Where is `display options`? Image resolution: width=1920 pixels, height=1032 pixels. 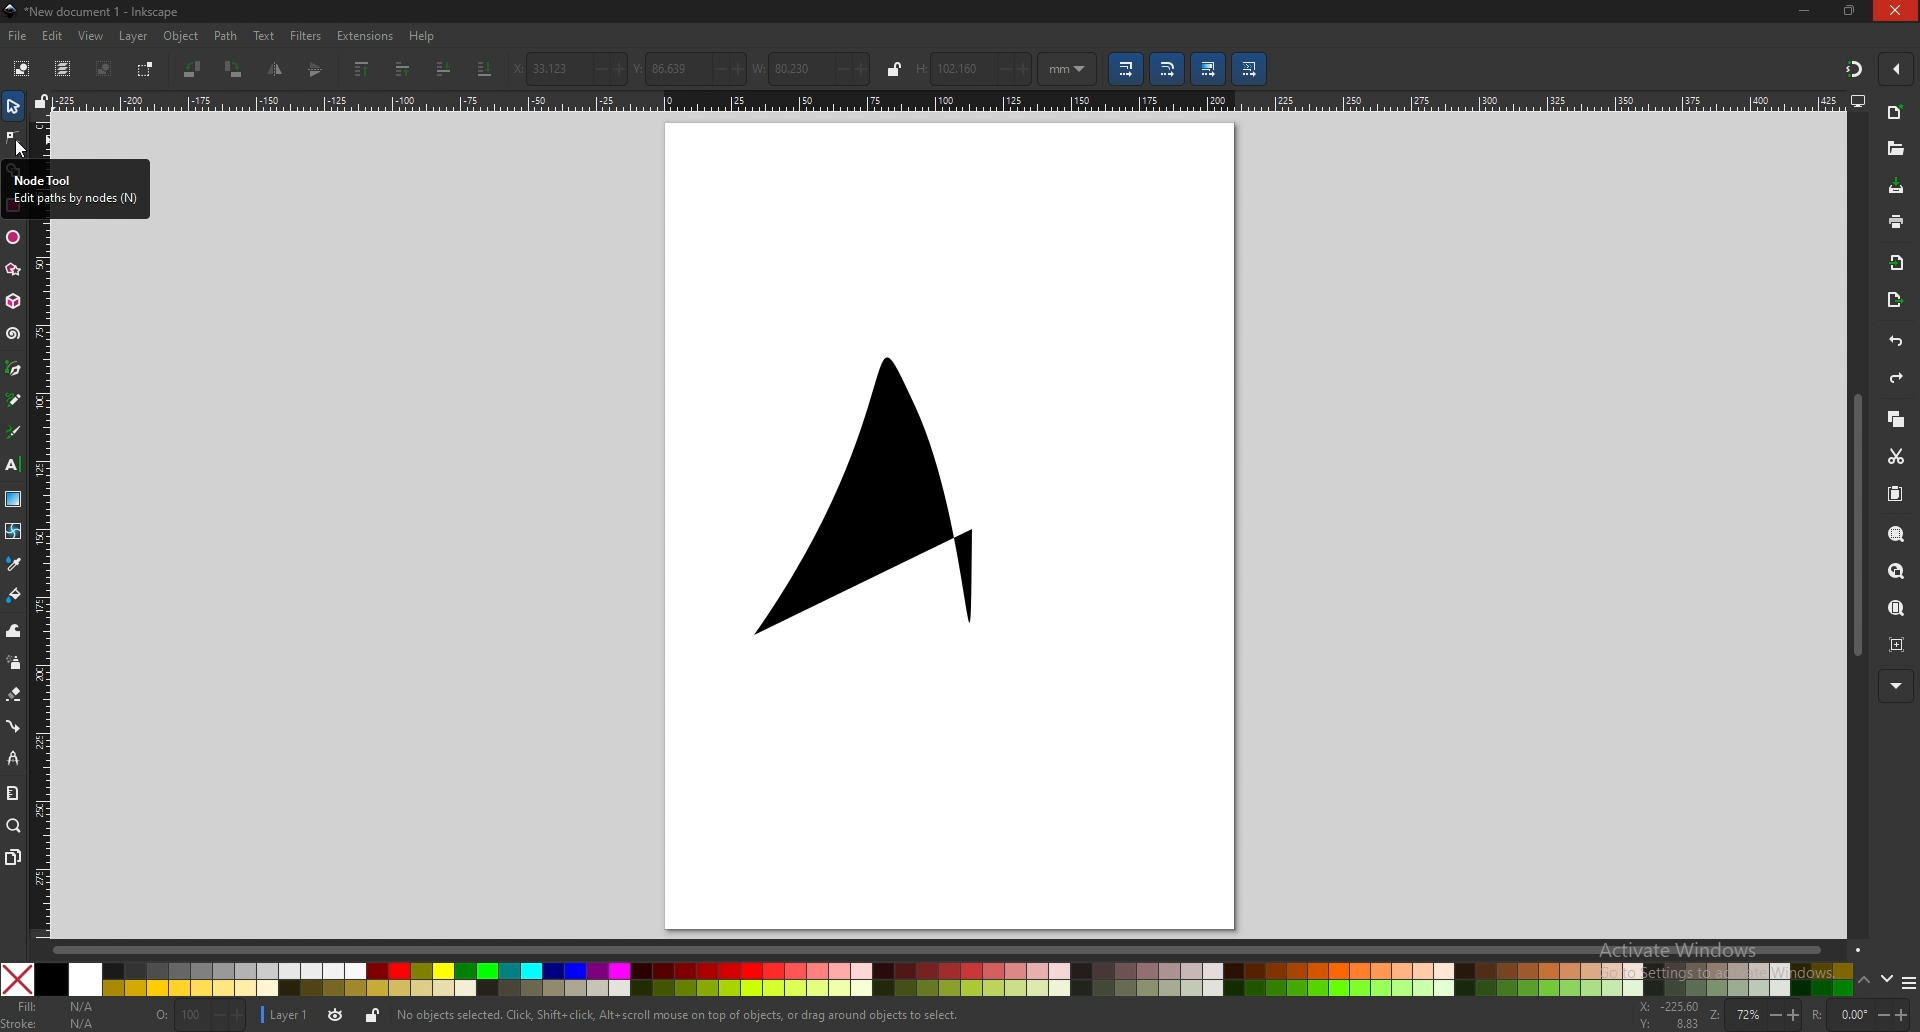
display options is located at coordinates (1859, 101).